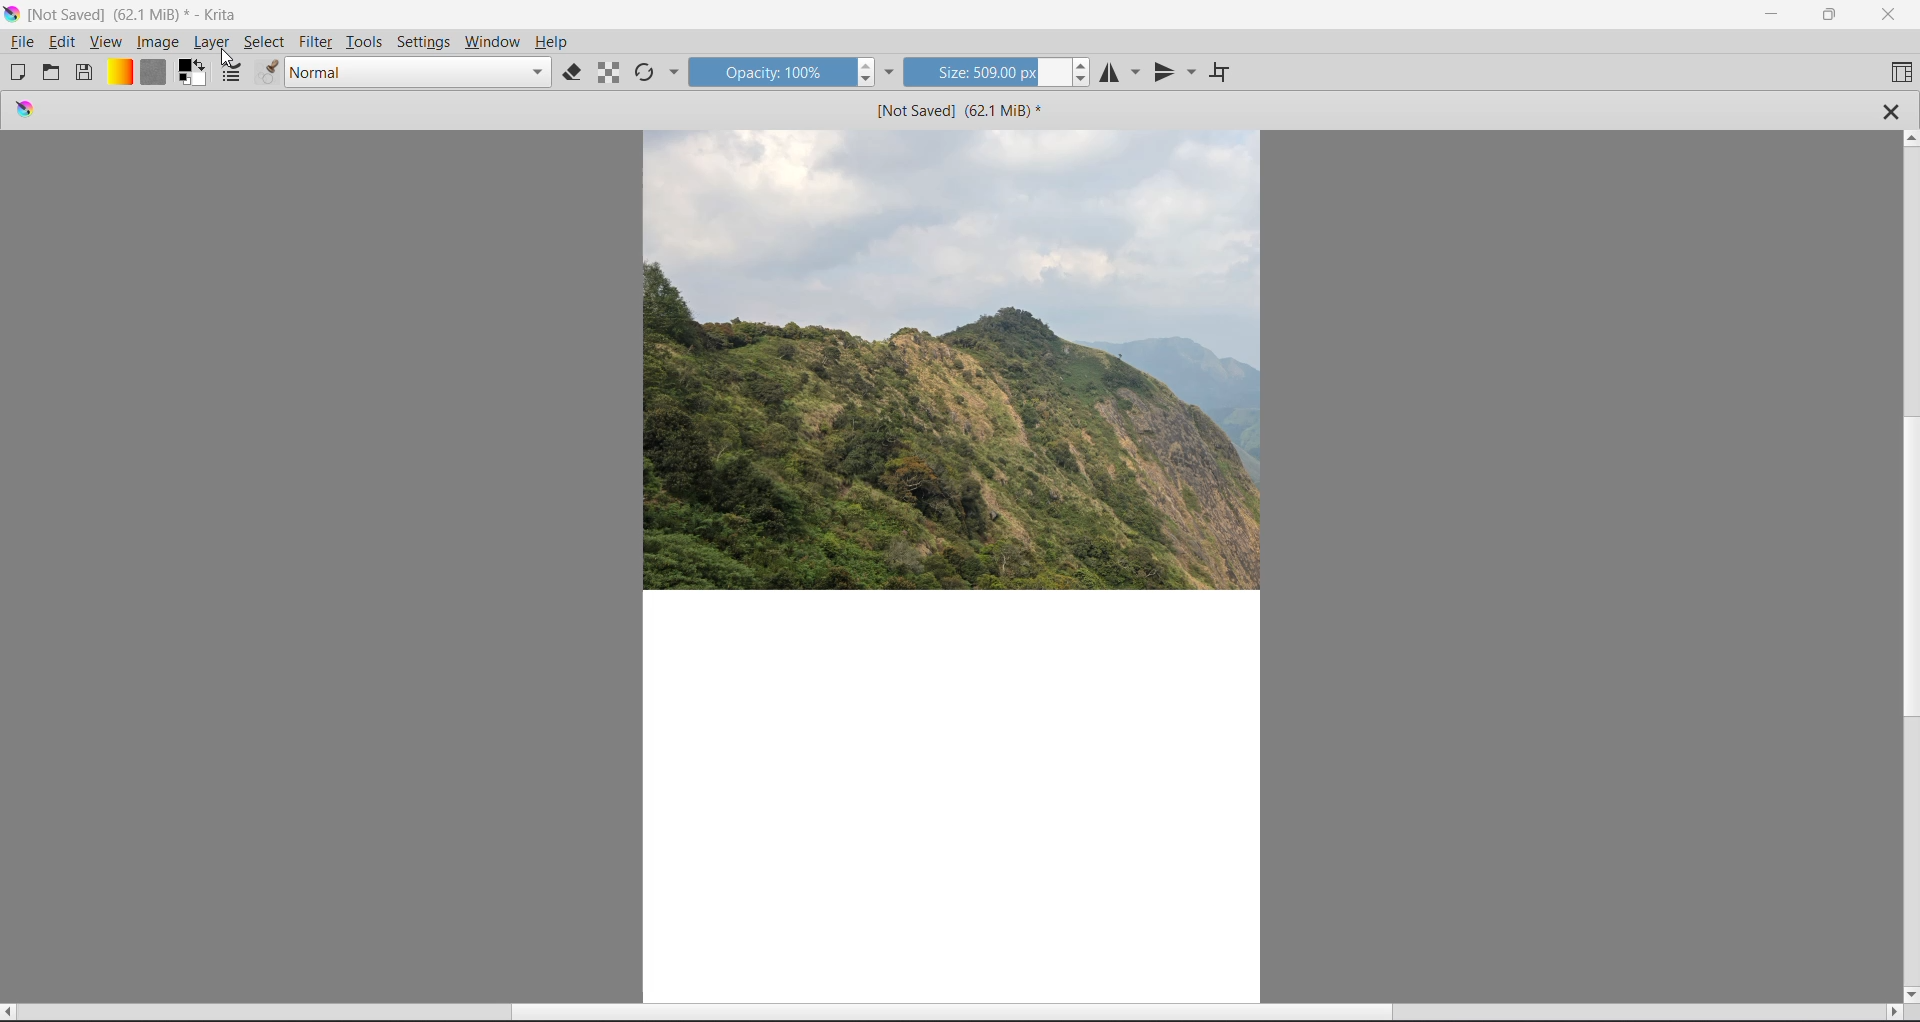  What do you see at coordinates (25, 112) in the screenshot?
I see `logo` at bounding box center [25, 112].